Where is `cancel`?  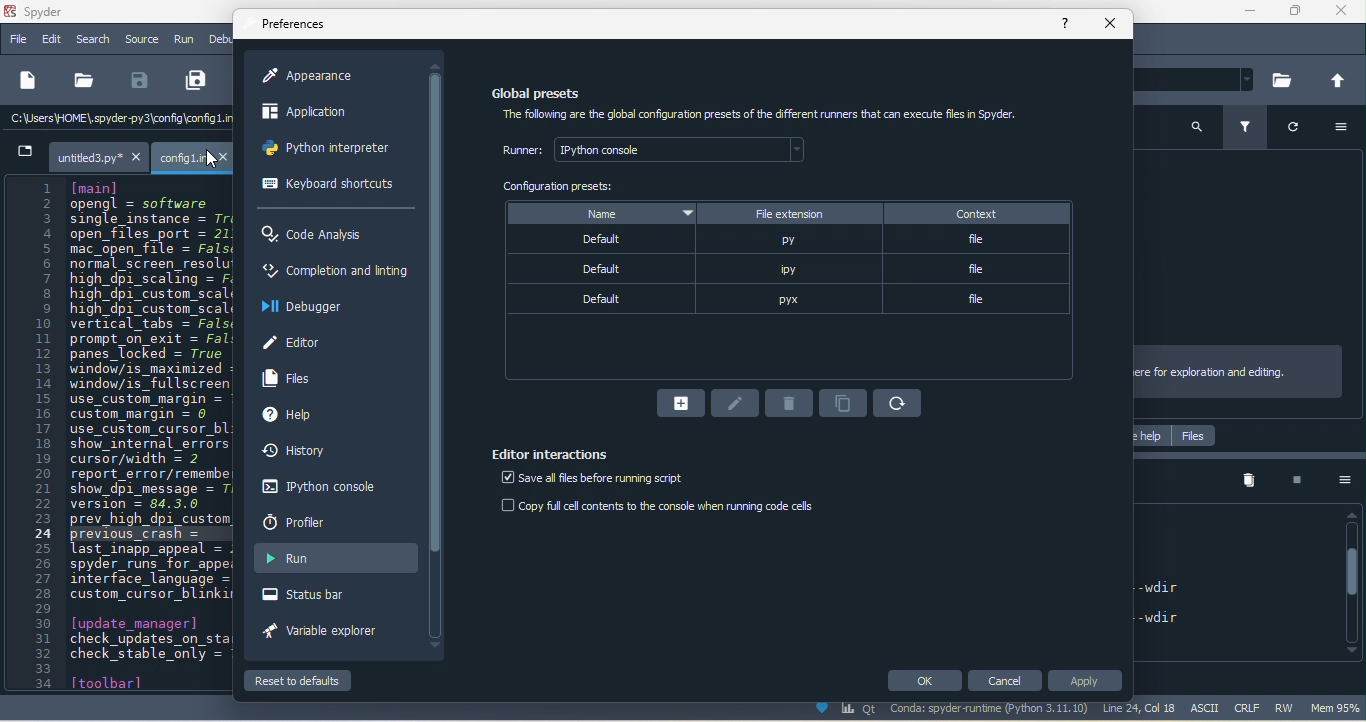 cancel is located at coordinates (999, 678).